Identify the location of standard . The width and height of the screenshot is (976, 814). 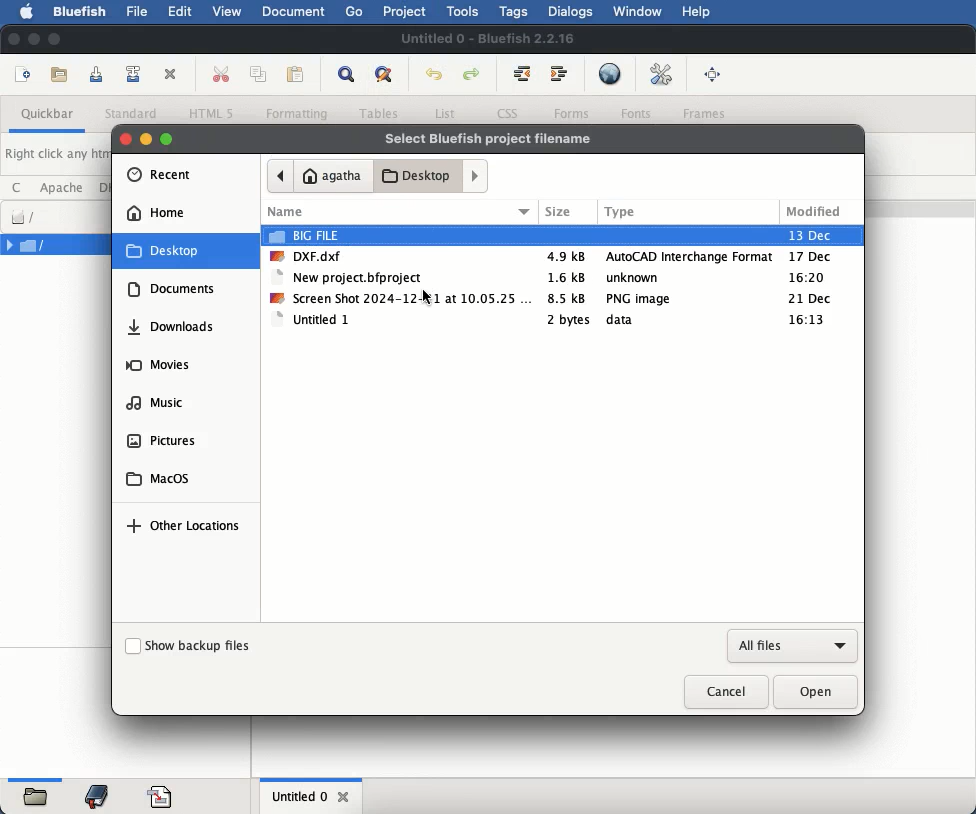
(134, 115).